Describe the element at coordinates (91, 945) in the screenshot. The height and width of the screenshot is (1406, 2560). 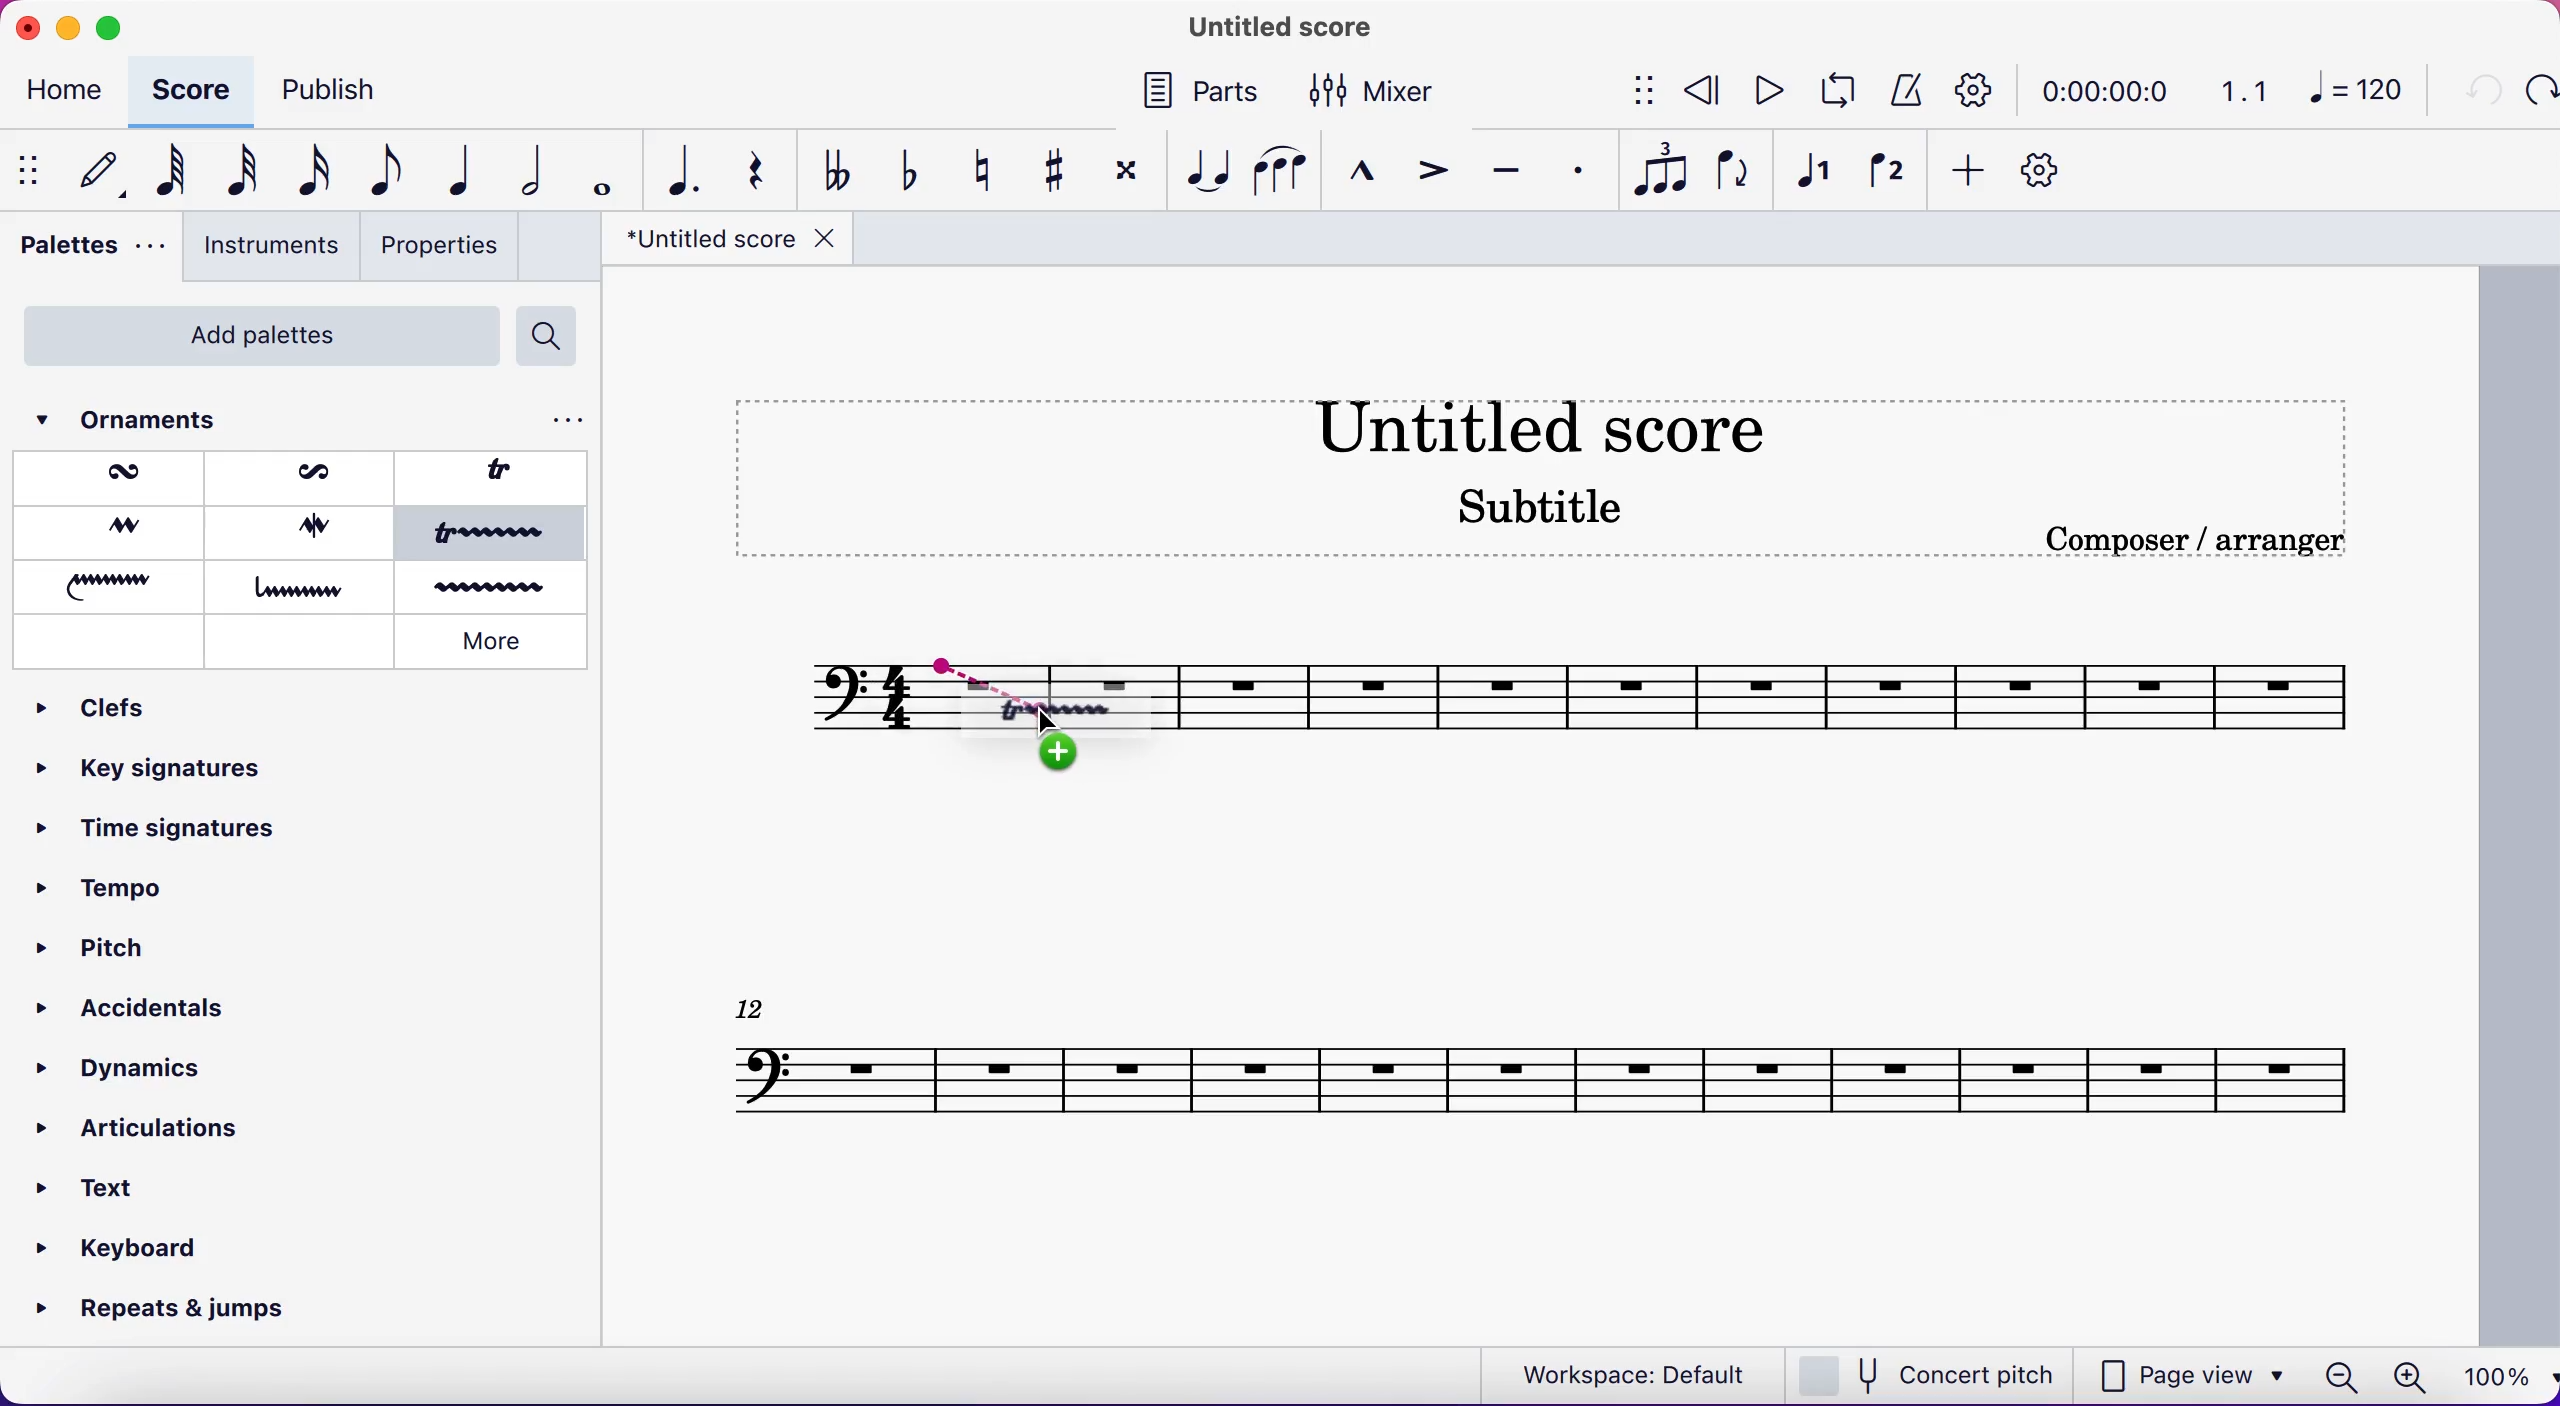
I see `pitch` at that location.